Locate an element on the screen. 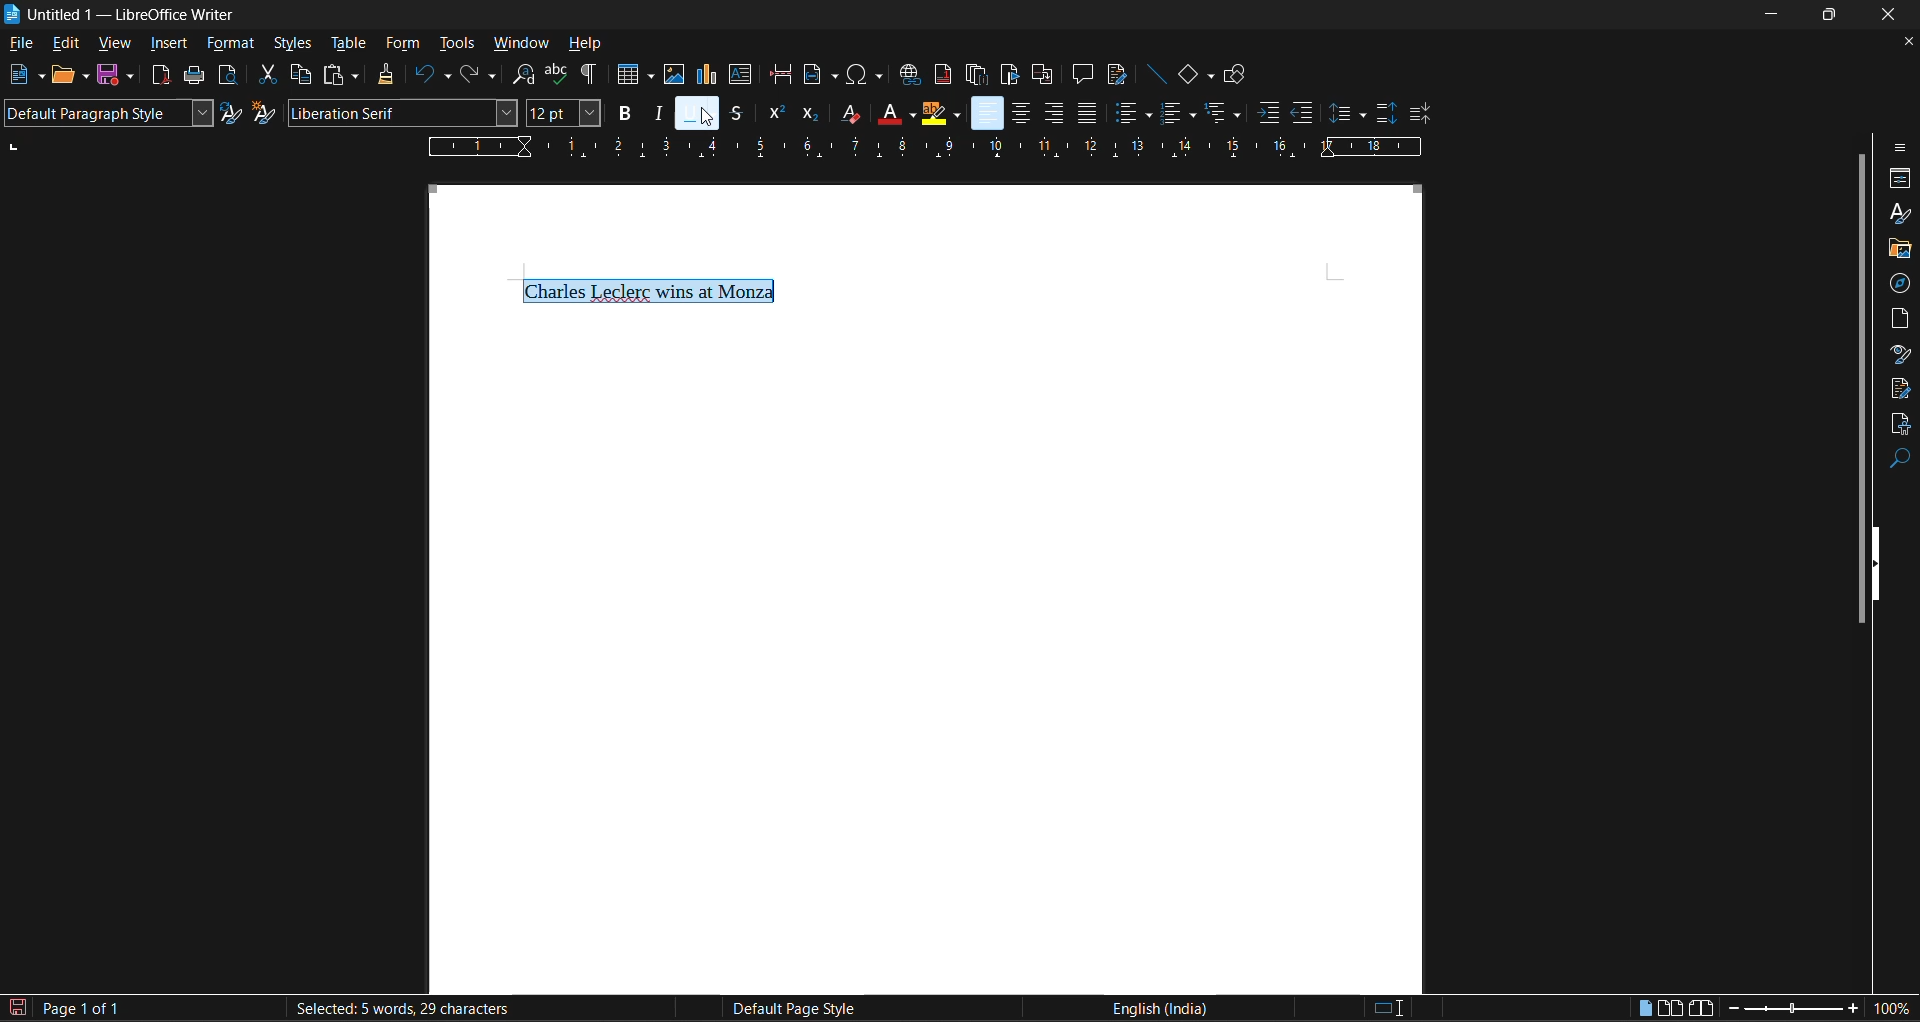 This screenshot has height=1022, width=1920. zoom factor is located at coordinates (1895, 1007).